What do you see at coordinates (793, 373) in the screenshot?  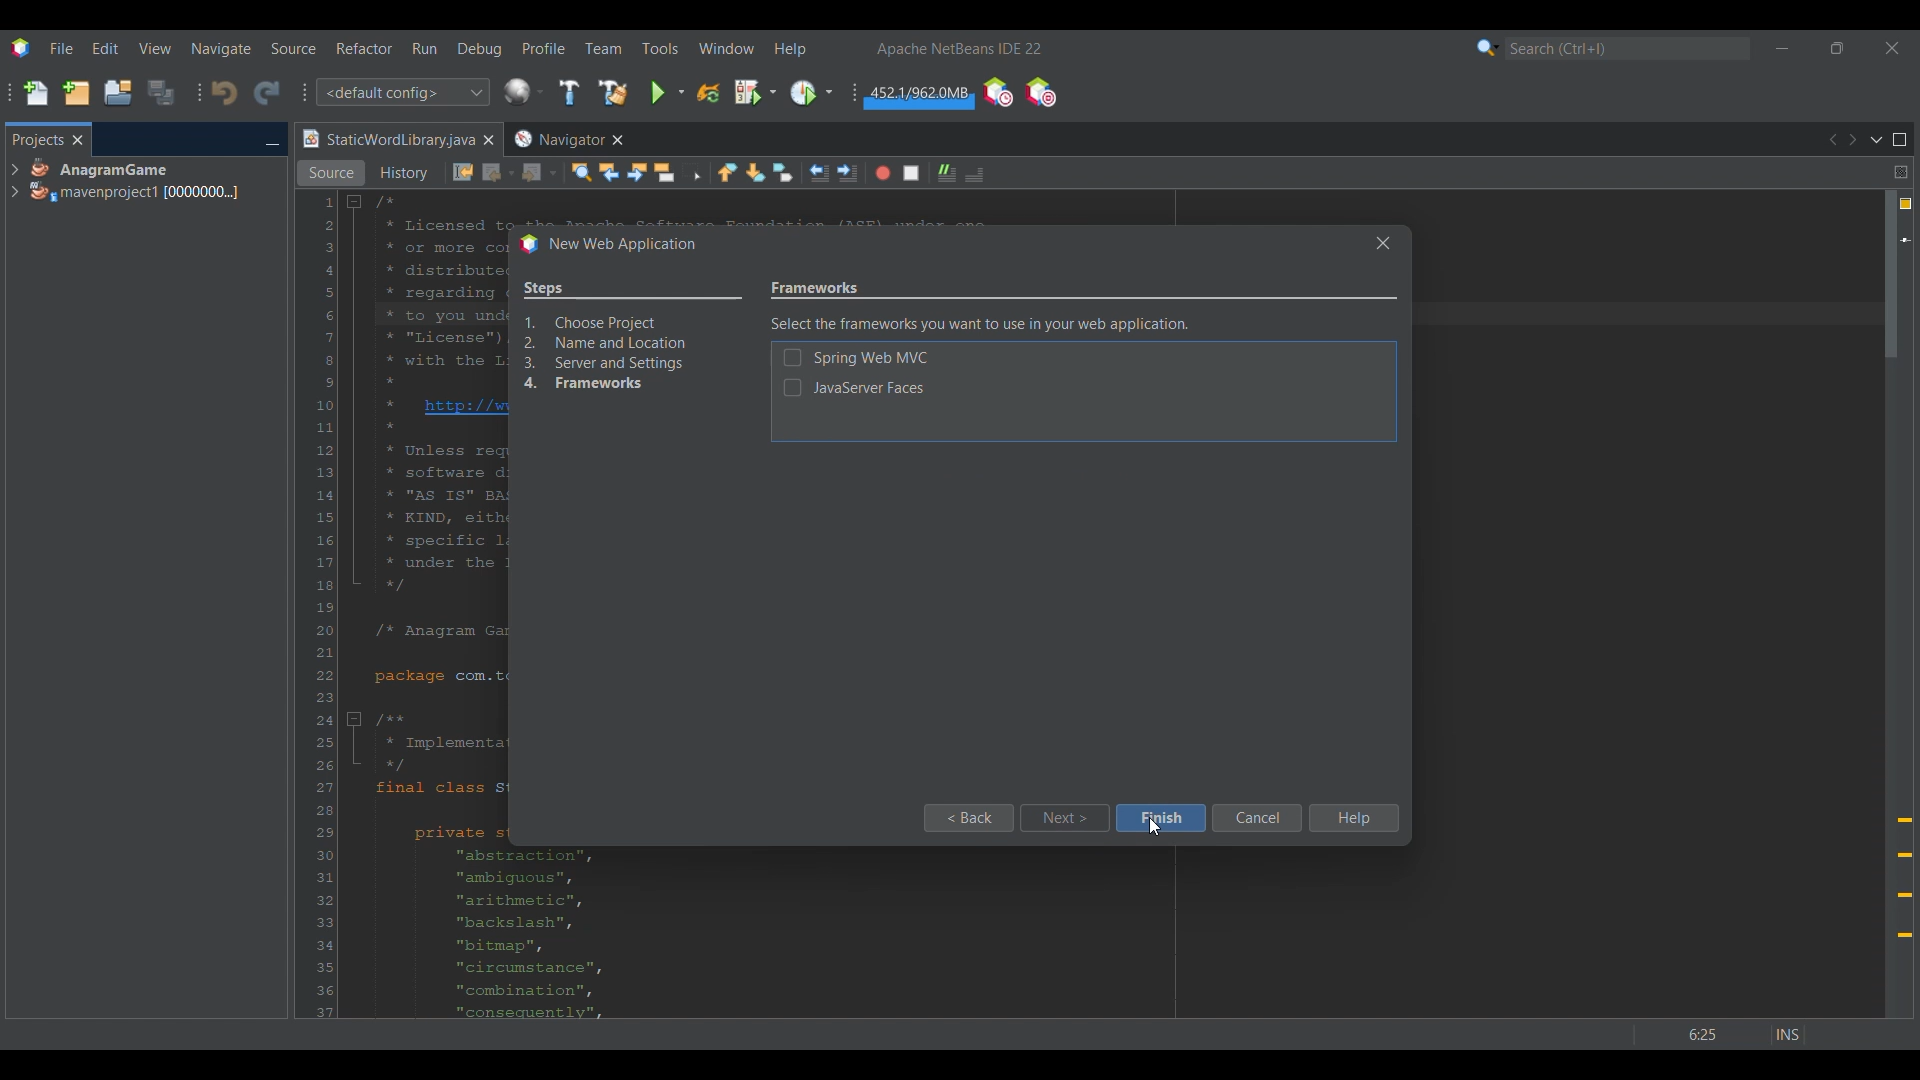 I see `Indicates toggle on/off` at bounding box center [793, 373].